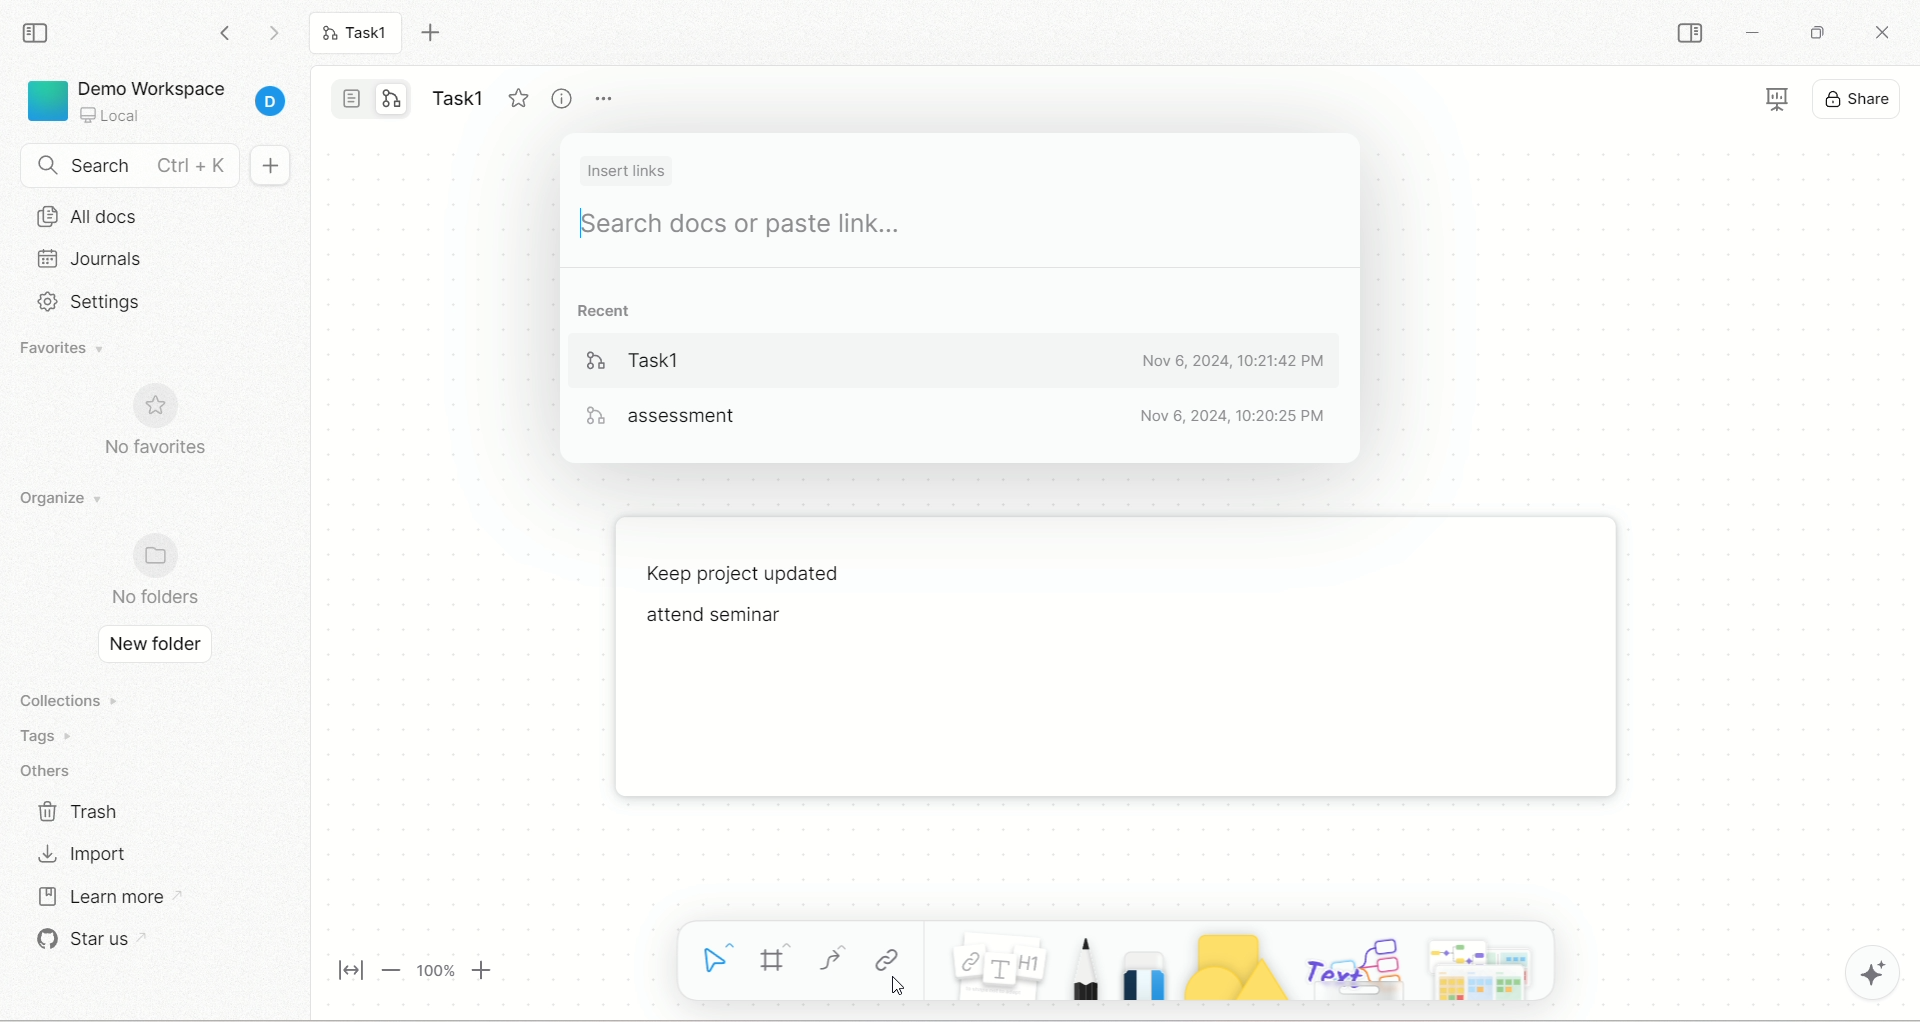 The height and width of the screenshot is (1022, 1920). I want to click on settings, so click(139, 300).